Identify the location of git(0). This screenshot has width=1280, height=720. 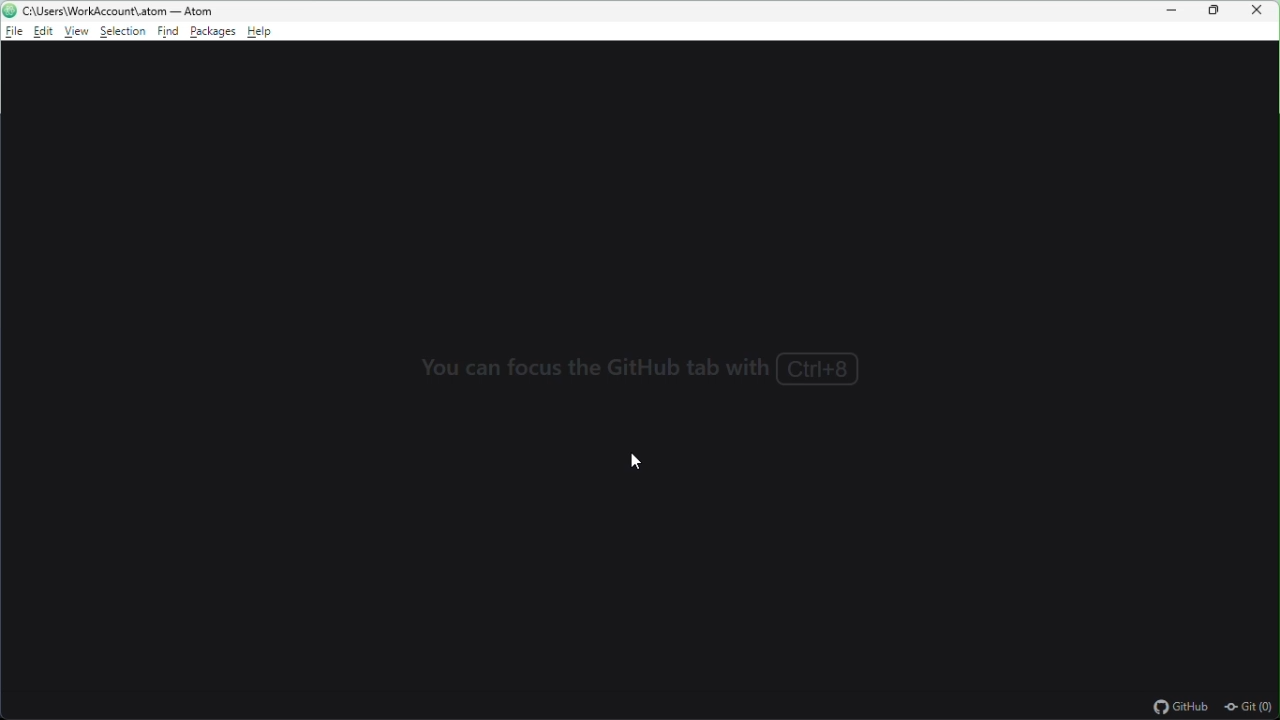
(1249, 709).